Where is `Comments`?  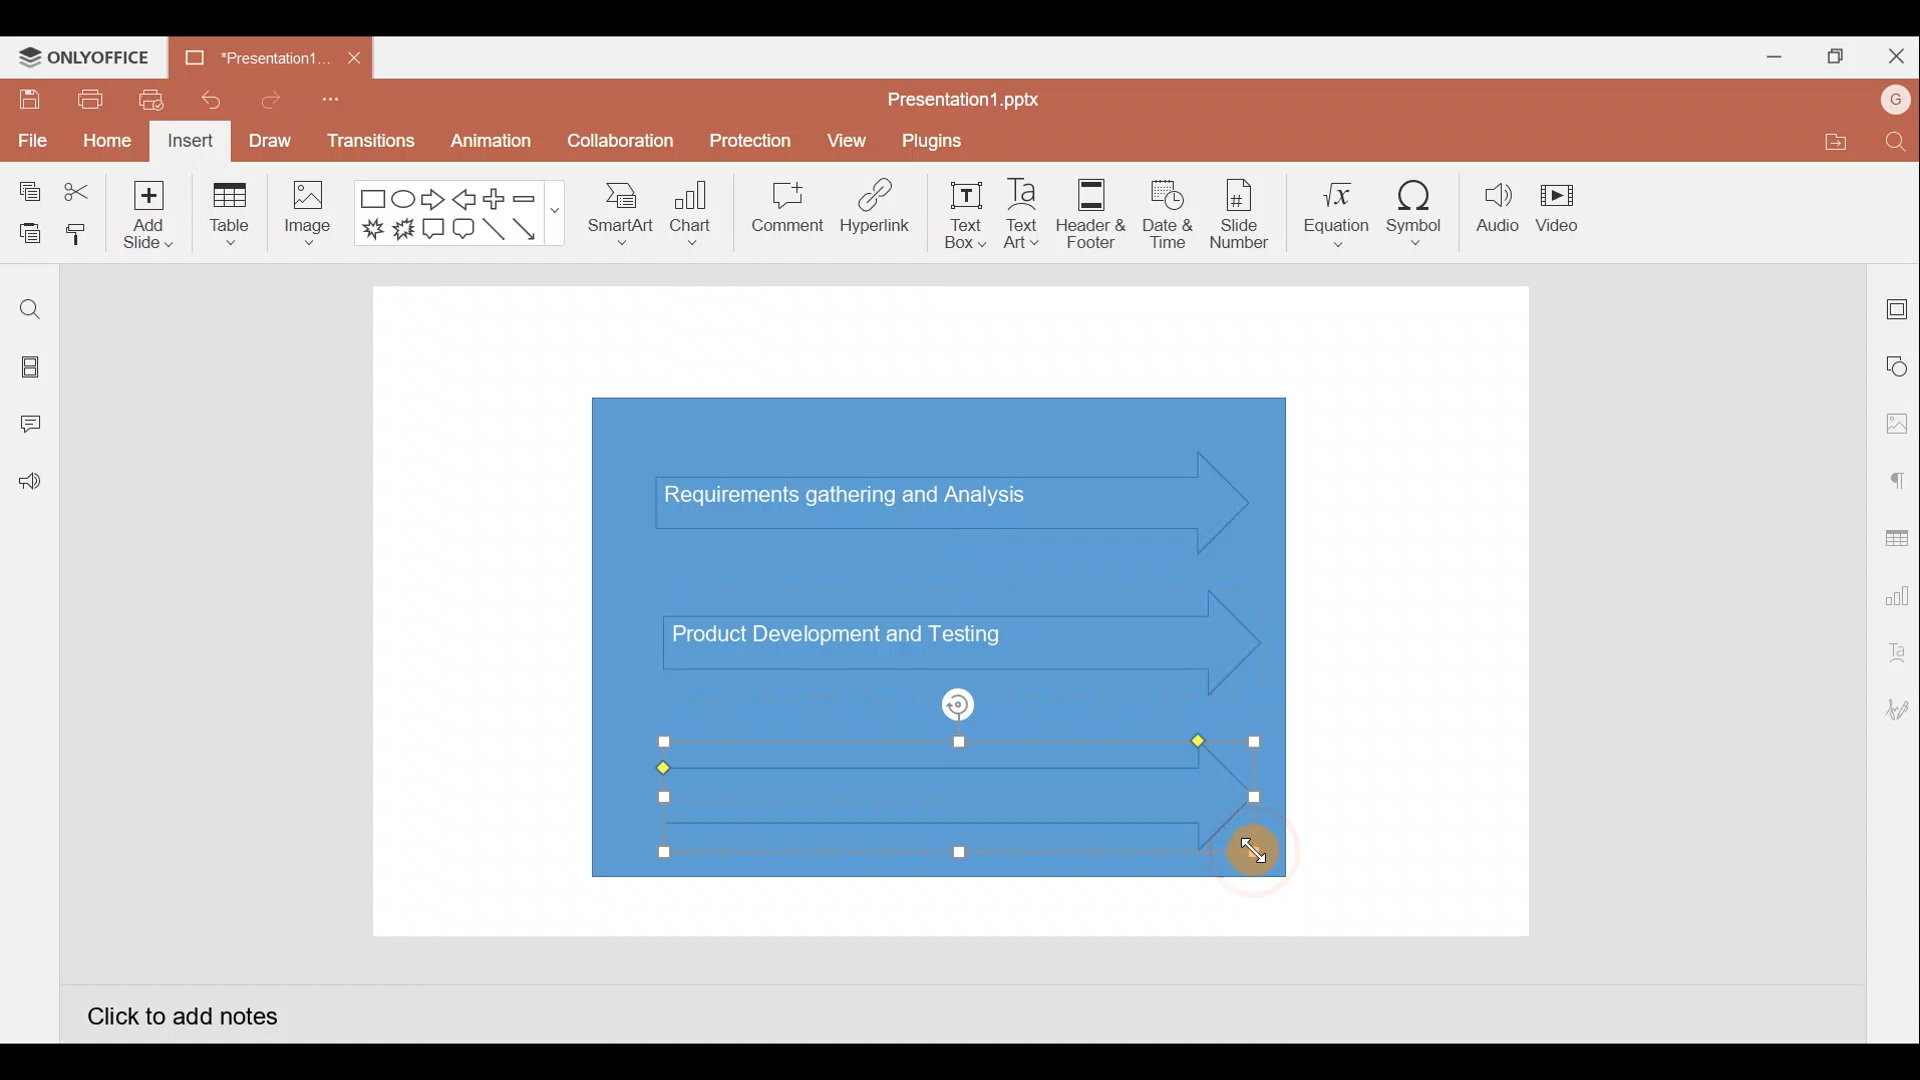 Comments is located at coordinates (35, 426).